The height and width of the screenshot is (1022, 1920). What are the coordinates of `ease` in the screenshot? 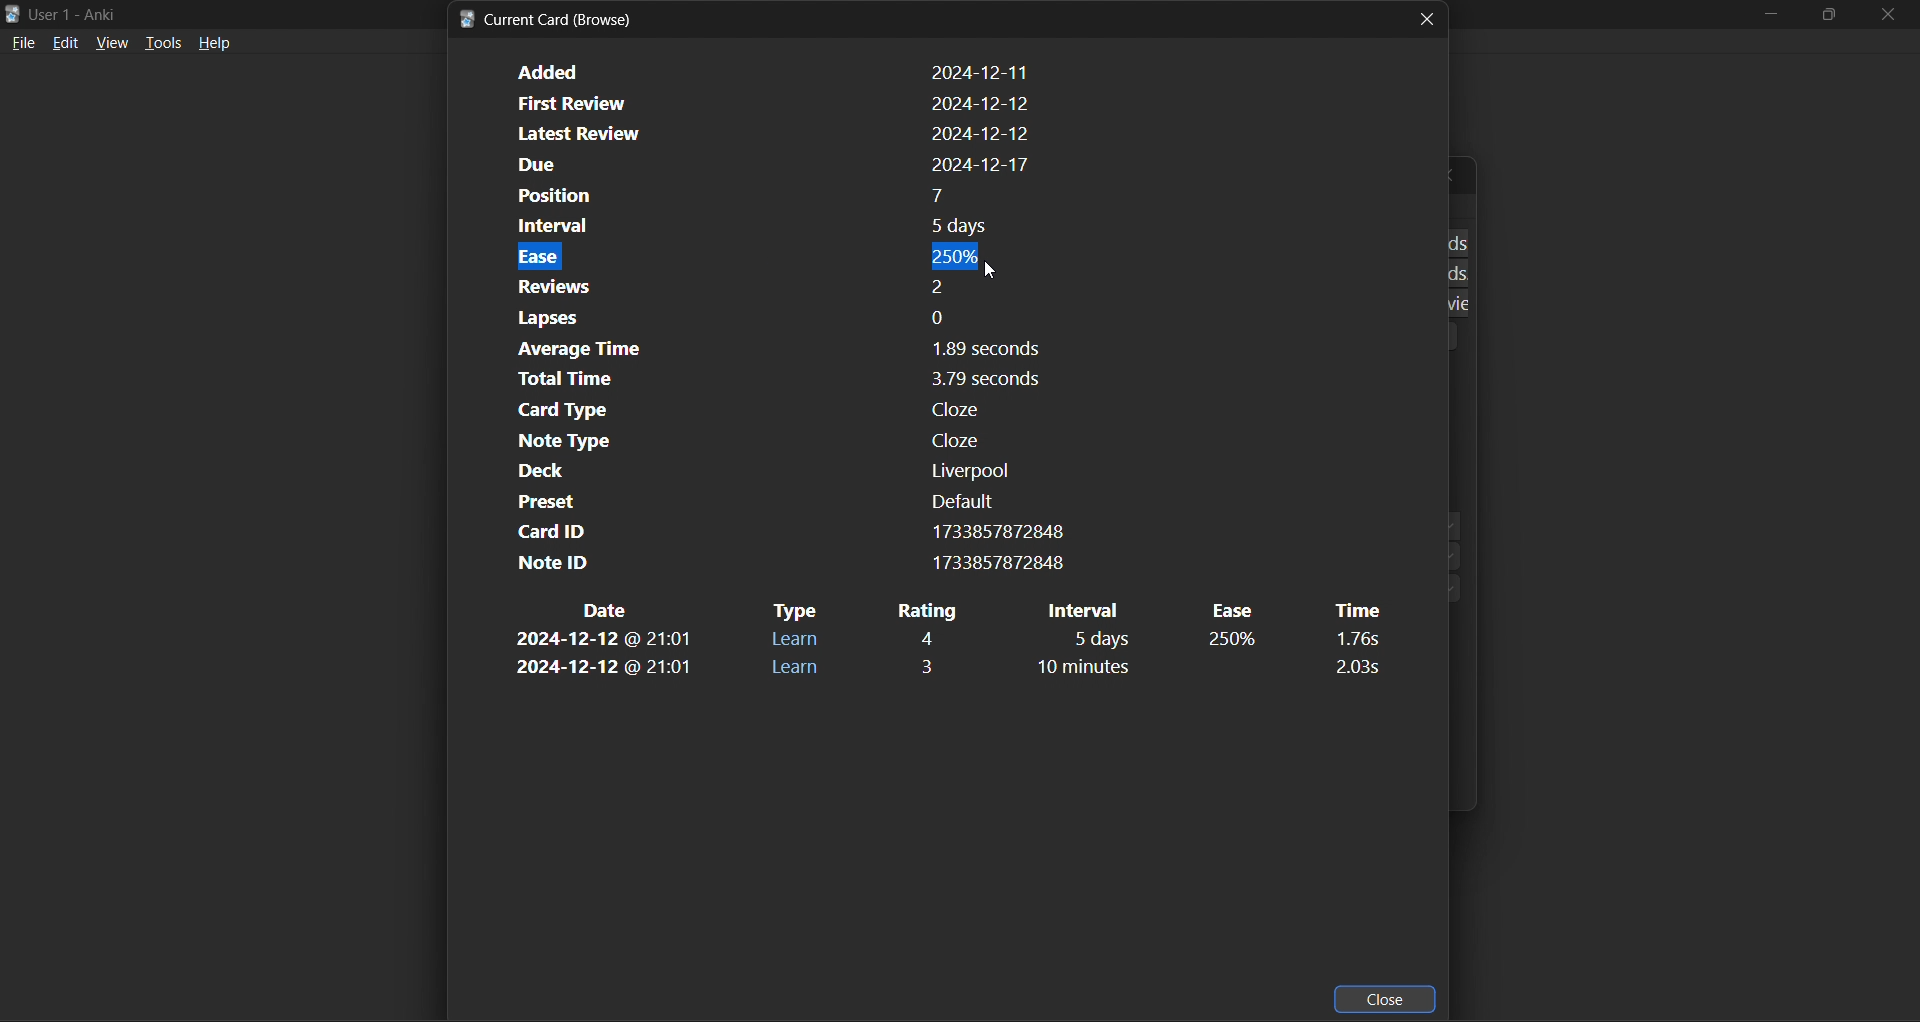 It's located at (1233, 641).